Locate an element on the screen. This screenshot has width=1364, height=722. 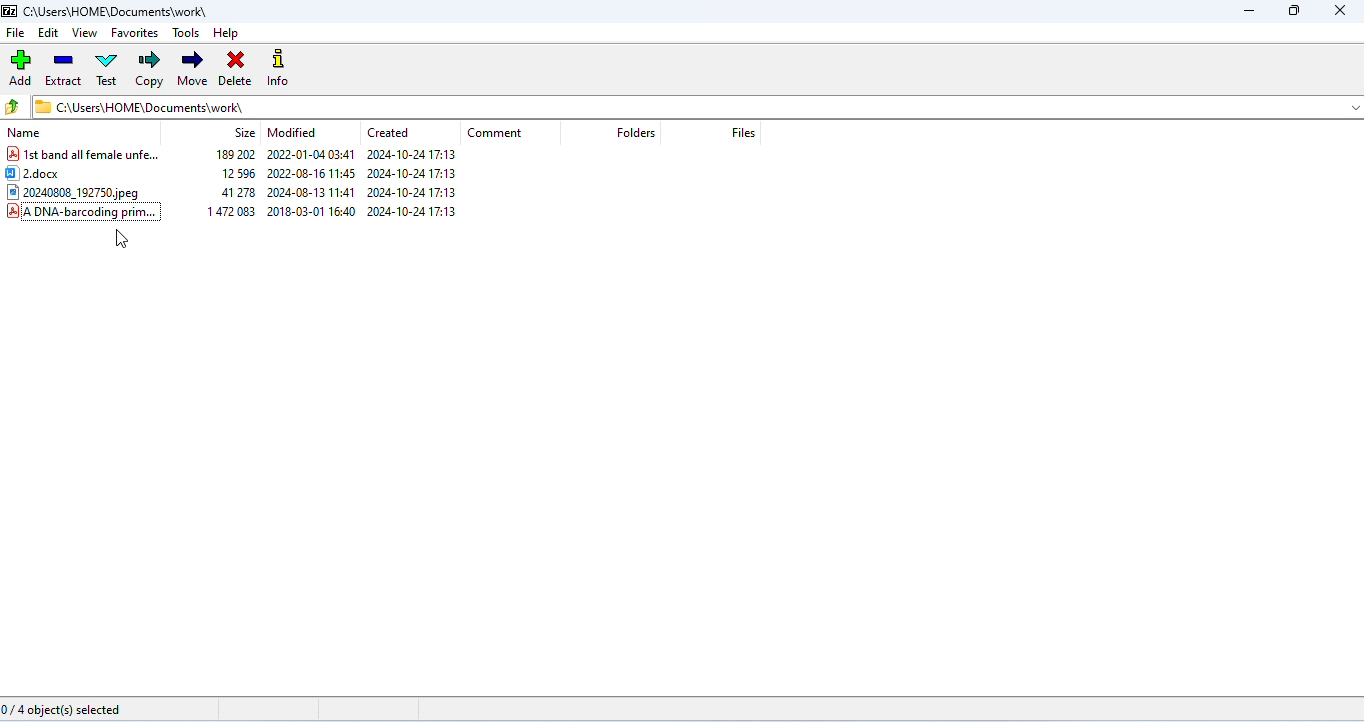
move is located at coordinates (192, 69).